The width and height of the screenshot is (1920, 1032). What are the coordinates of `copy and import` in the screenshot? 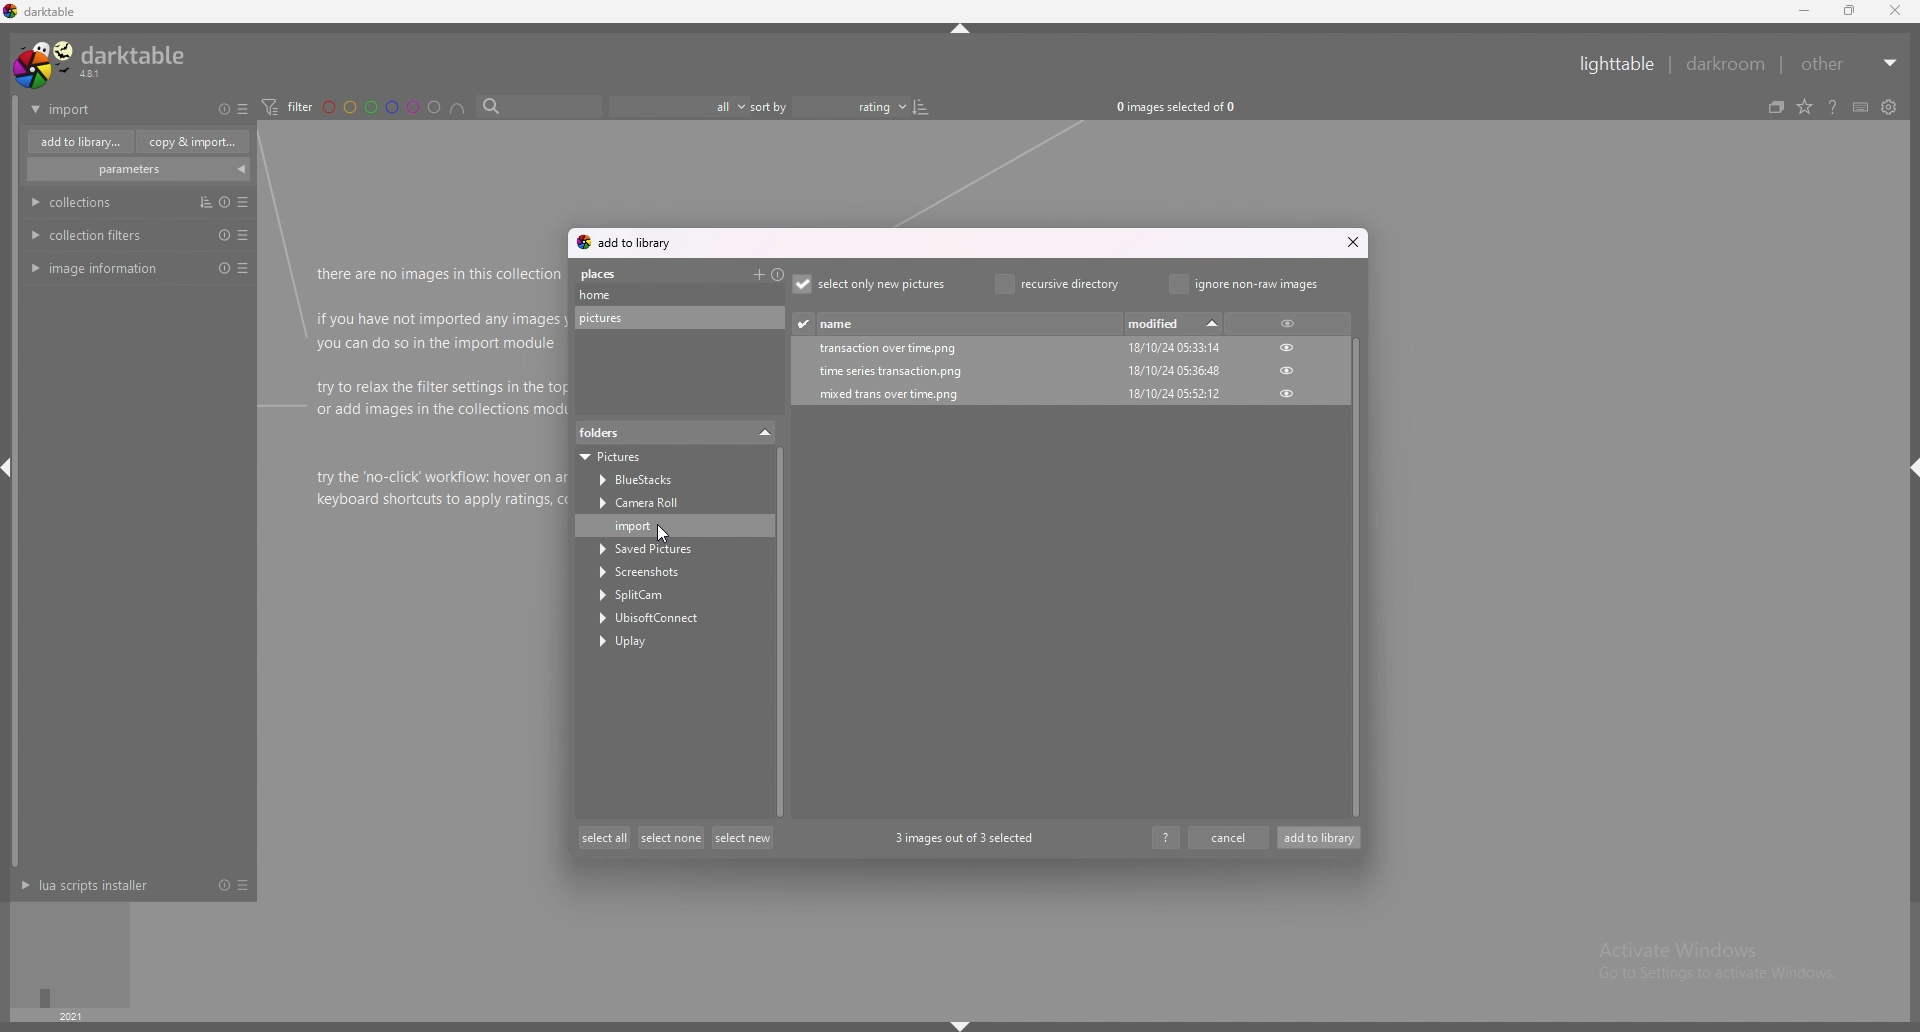 It's located at (193, 141).